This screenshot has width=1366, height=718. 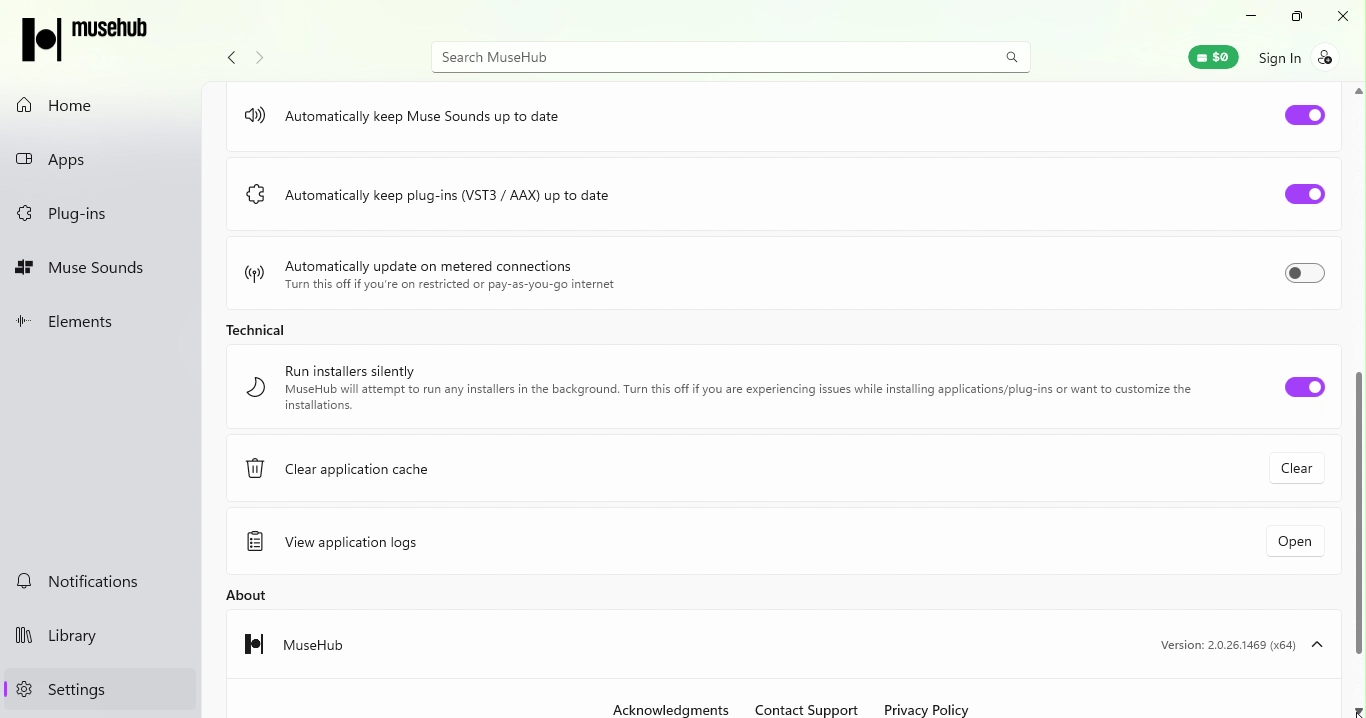 What do you see at coordinates (76, 581) in the screenshot?
I see `Notifications` at bounding box center [76, 581].